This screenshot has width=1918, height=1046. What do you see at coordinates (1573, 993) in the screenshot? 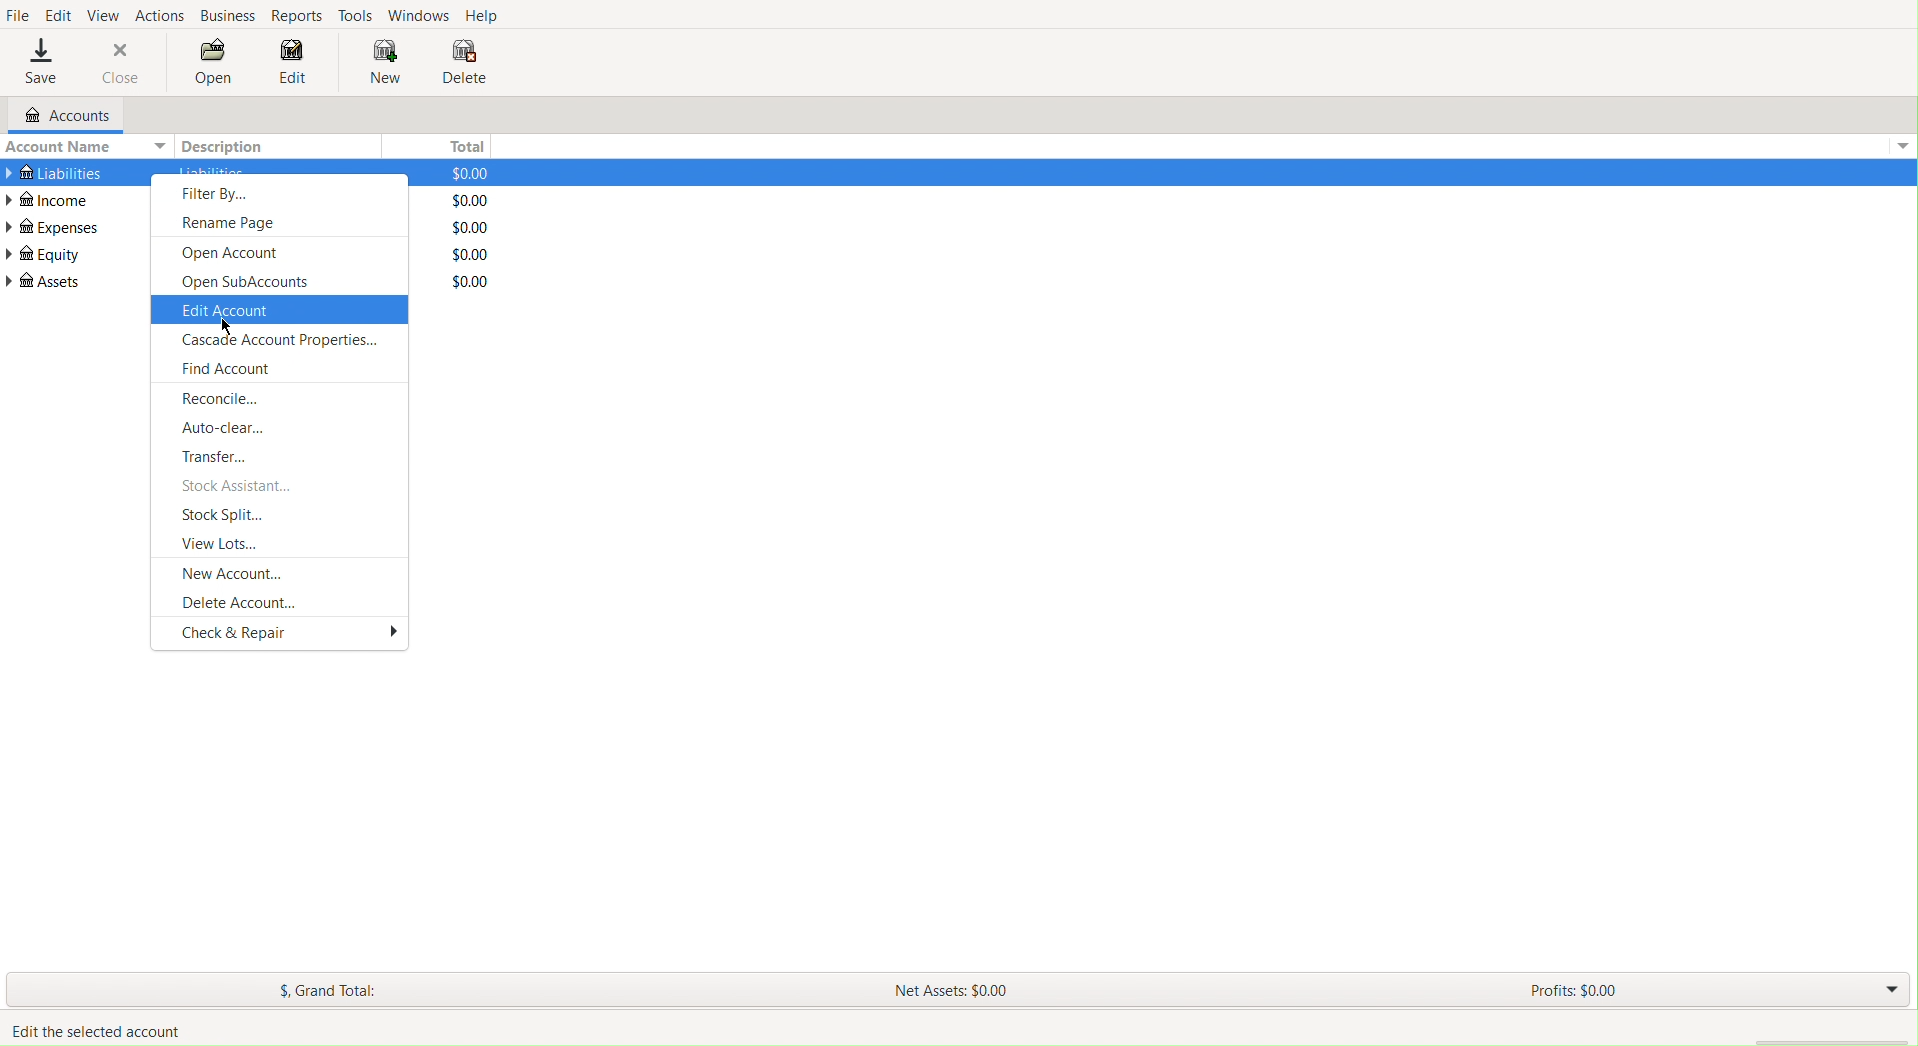
I see `Profits` at bounding box center [1573, 993].